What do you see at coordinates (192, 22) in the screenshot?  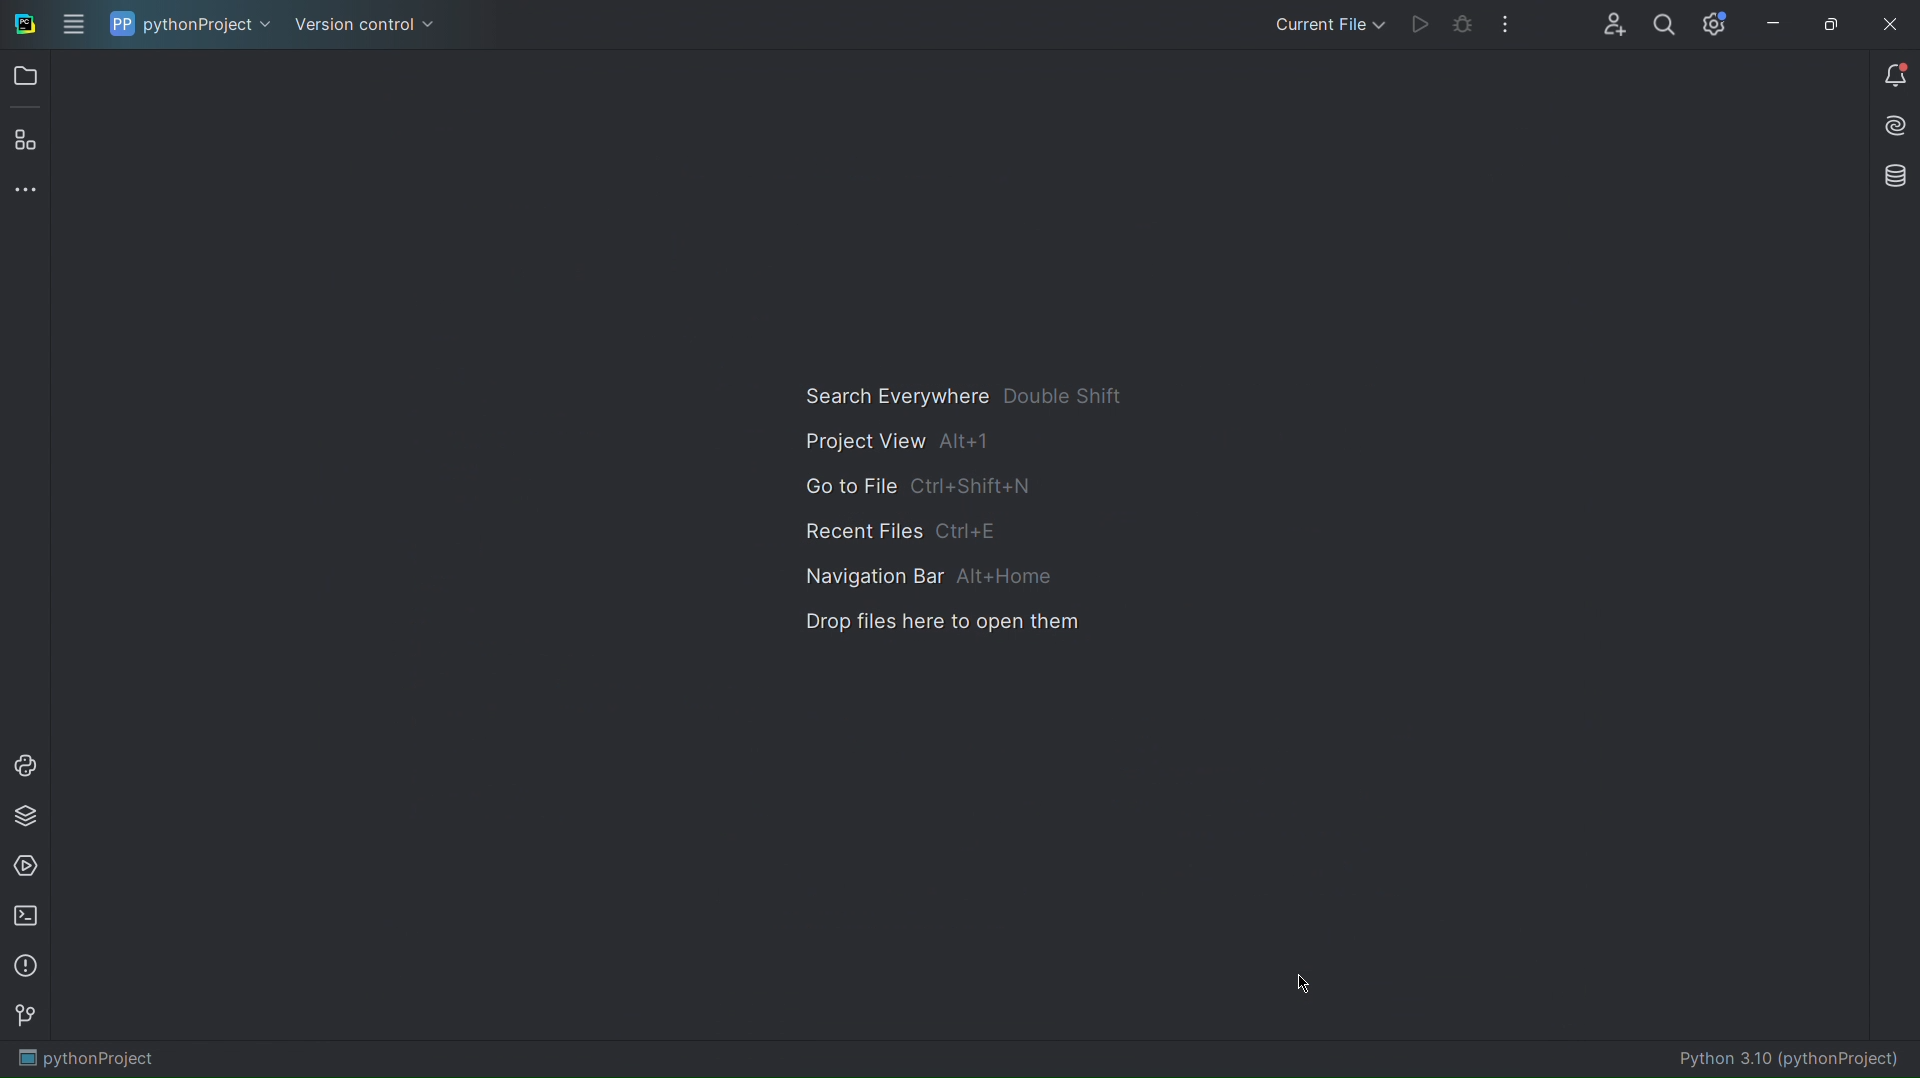 I see `pythonProject` at bounding box center [192, 22].